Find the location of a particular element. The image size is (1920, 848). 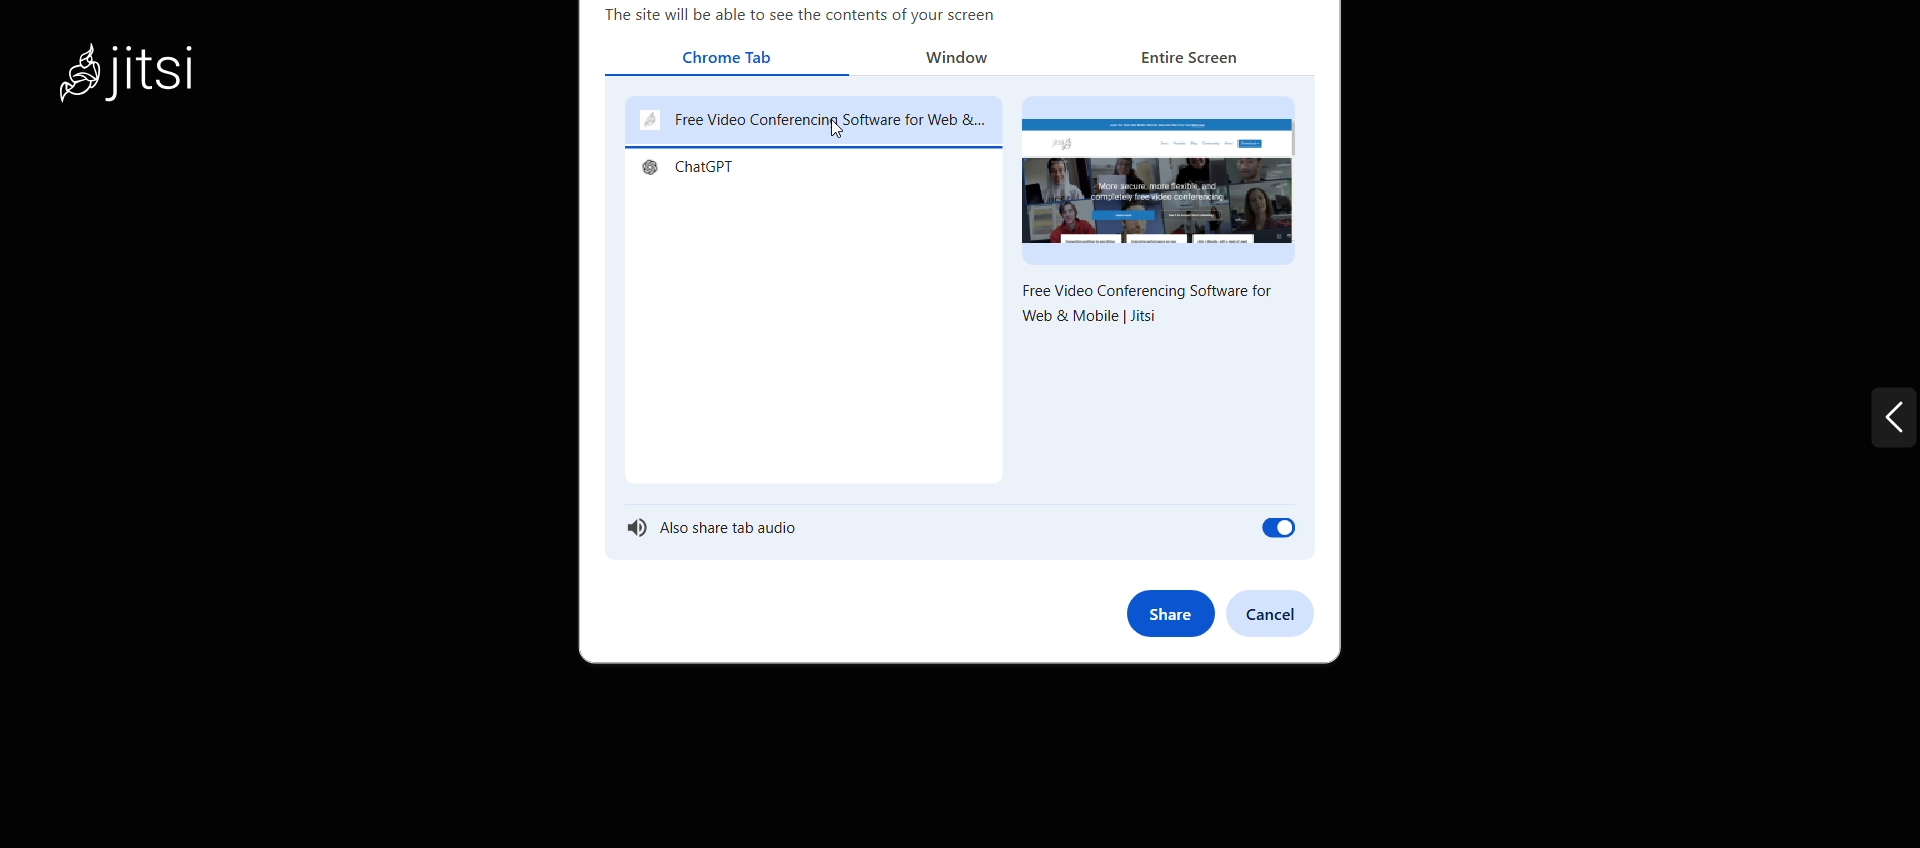

Free Video Conferencing Software for Web &... is located at coordinates (812, 121).